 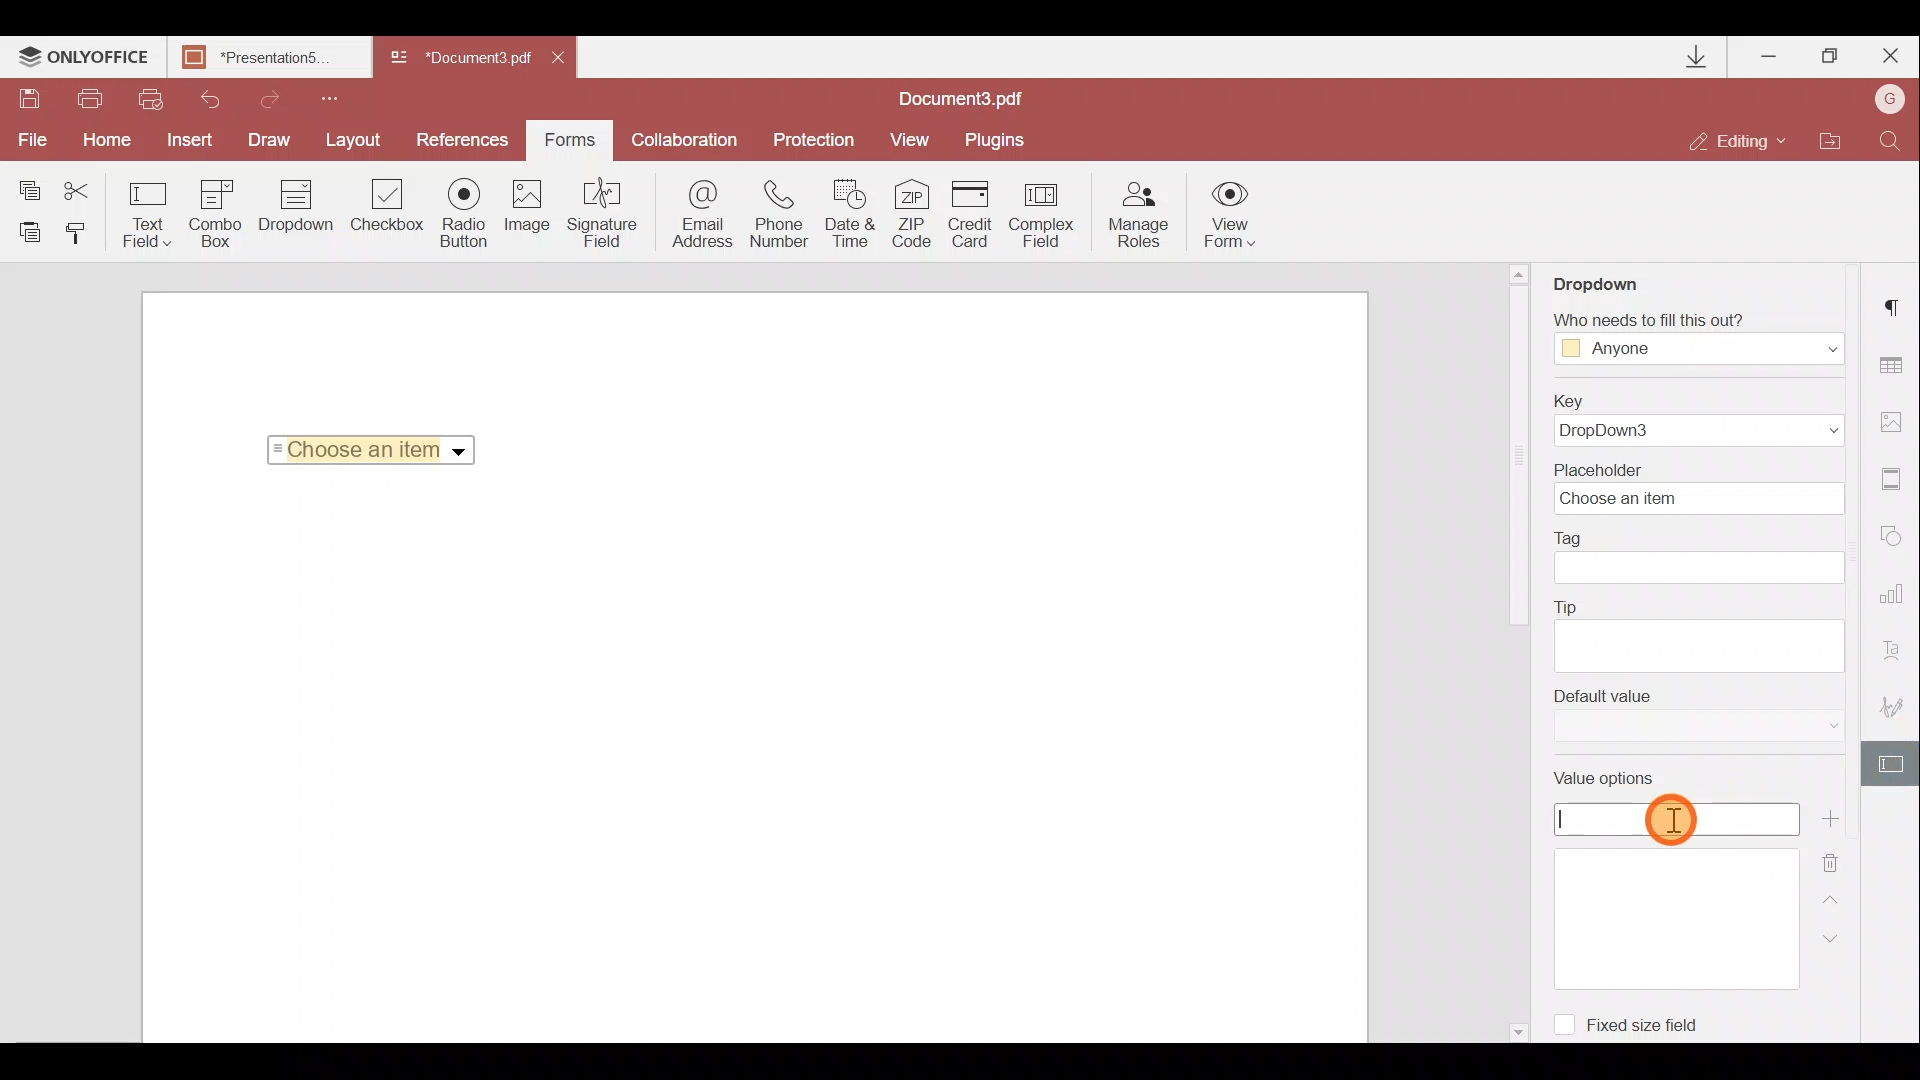 I want to click on Copy, so click(x=24, y=183).